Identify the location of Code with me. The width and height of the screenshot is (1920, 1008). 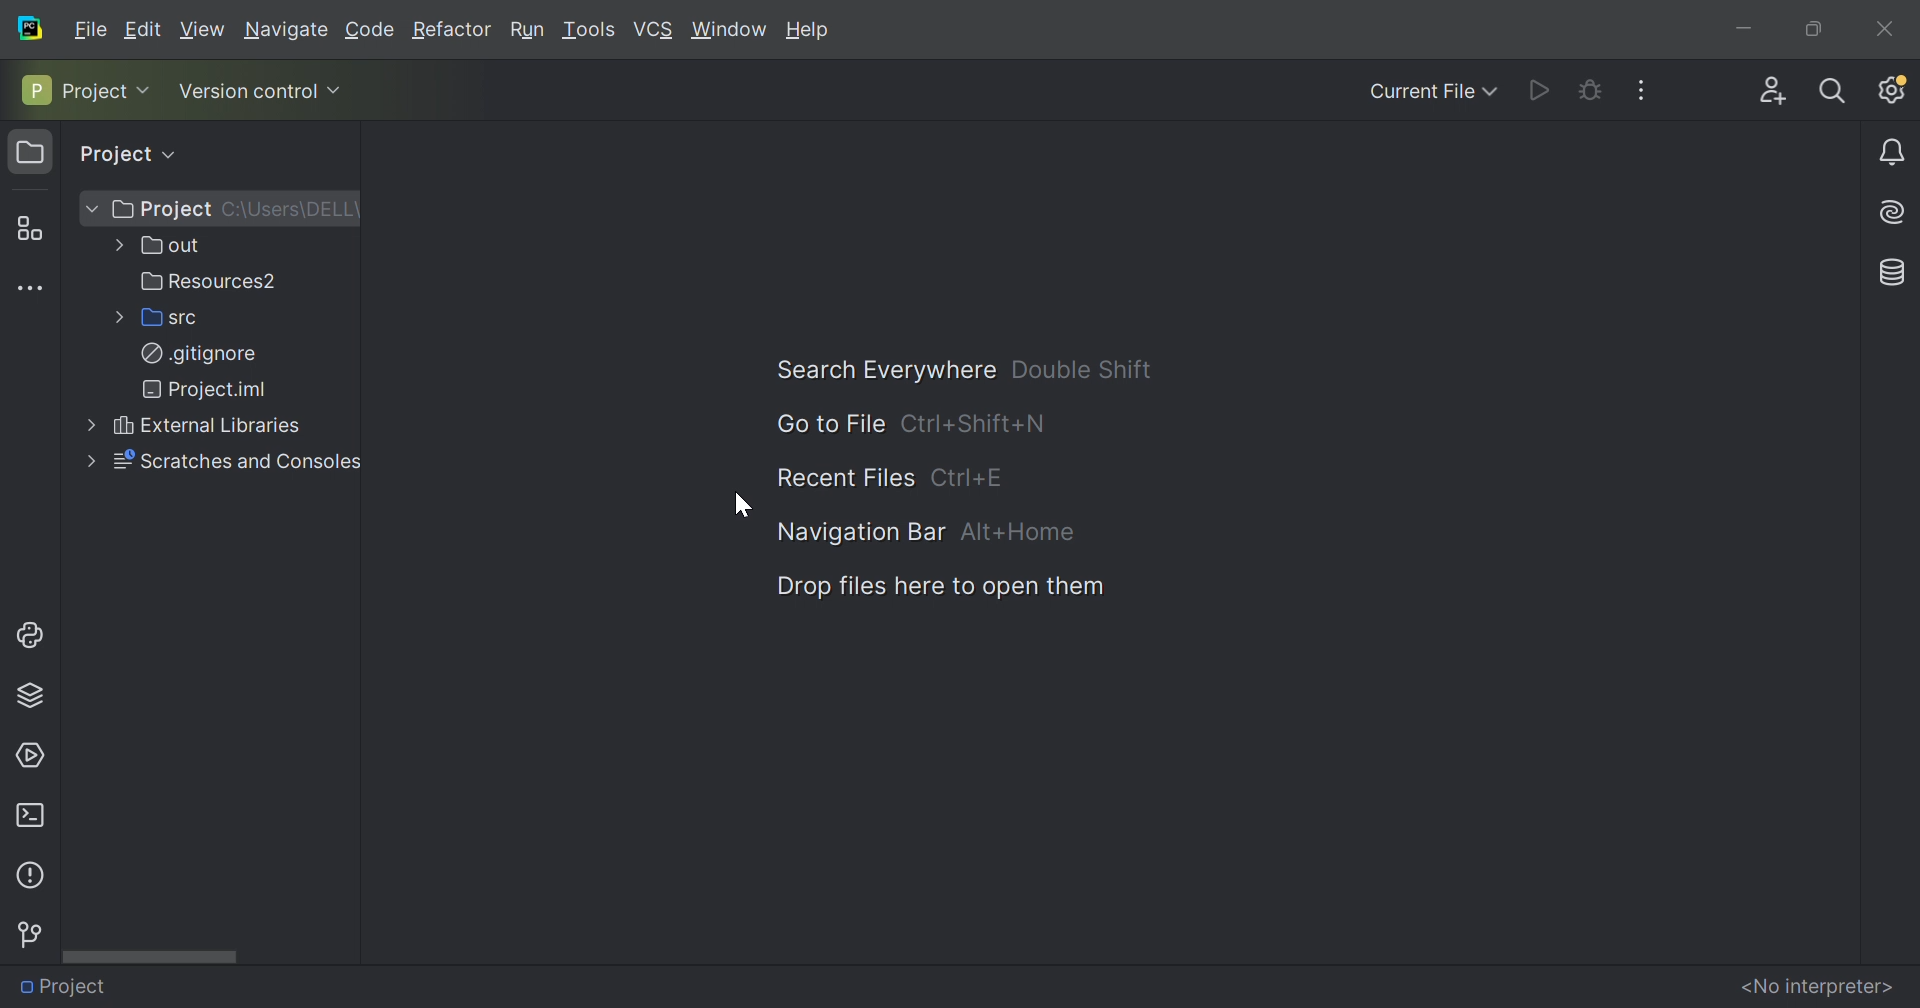
(1768, 85).